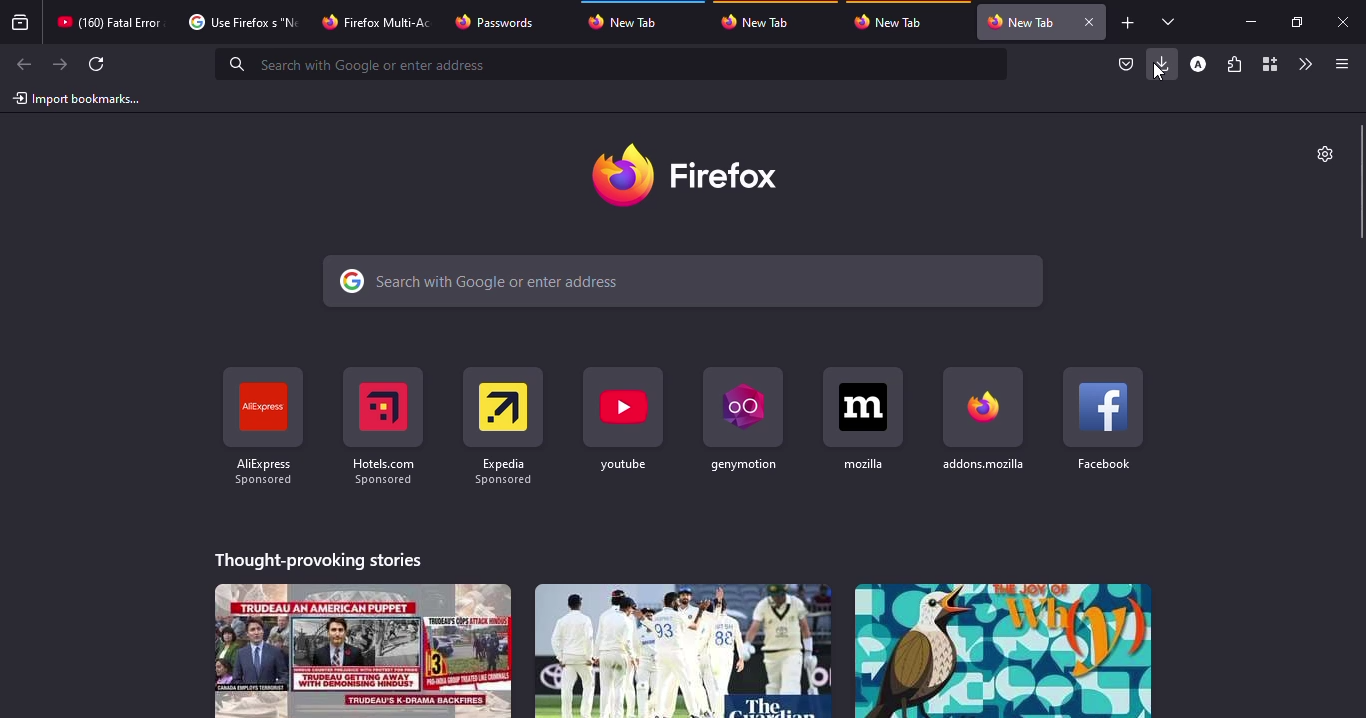  What do you see at coordinates (632, 19) in the screenshot?
I see `tab` at bounding box center [632, 19].